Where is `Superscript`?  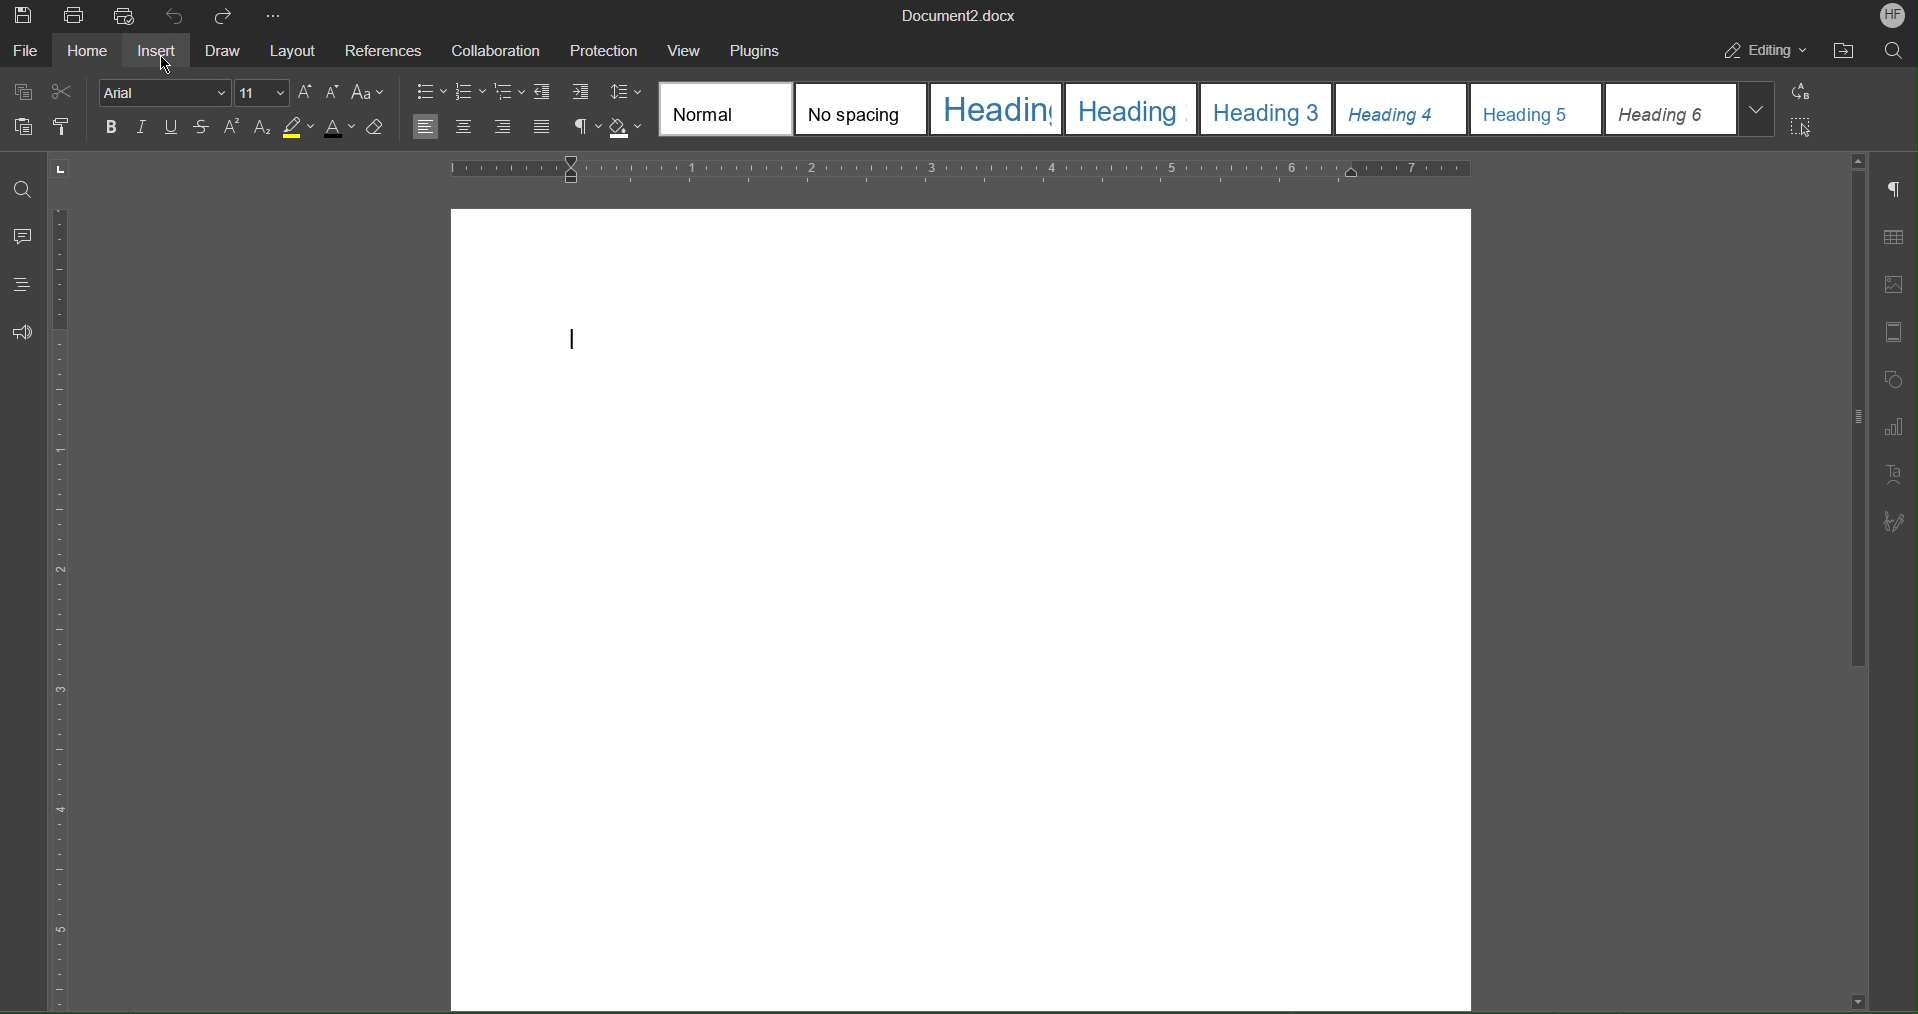 Superscript is located at coordinates (233, 129).